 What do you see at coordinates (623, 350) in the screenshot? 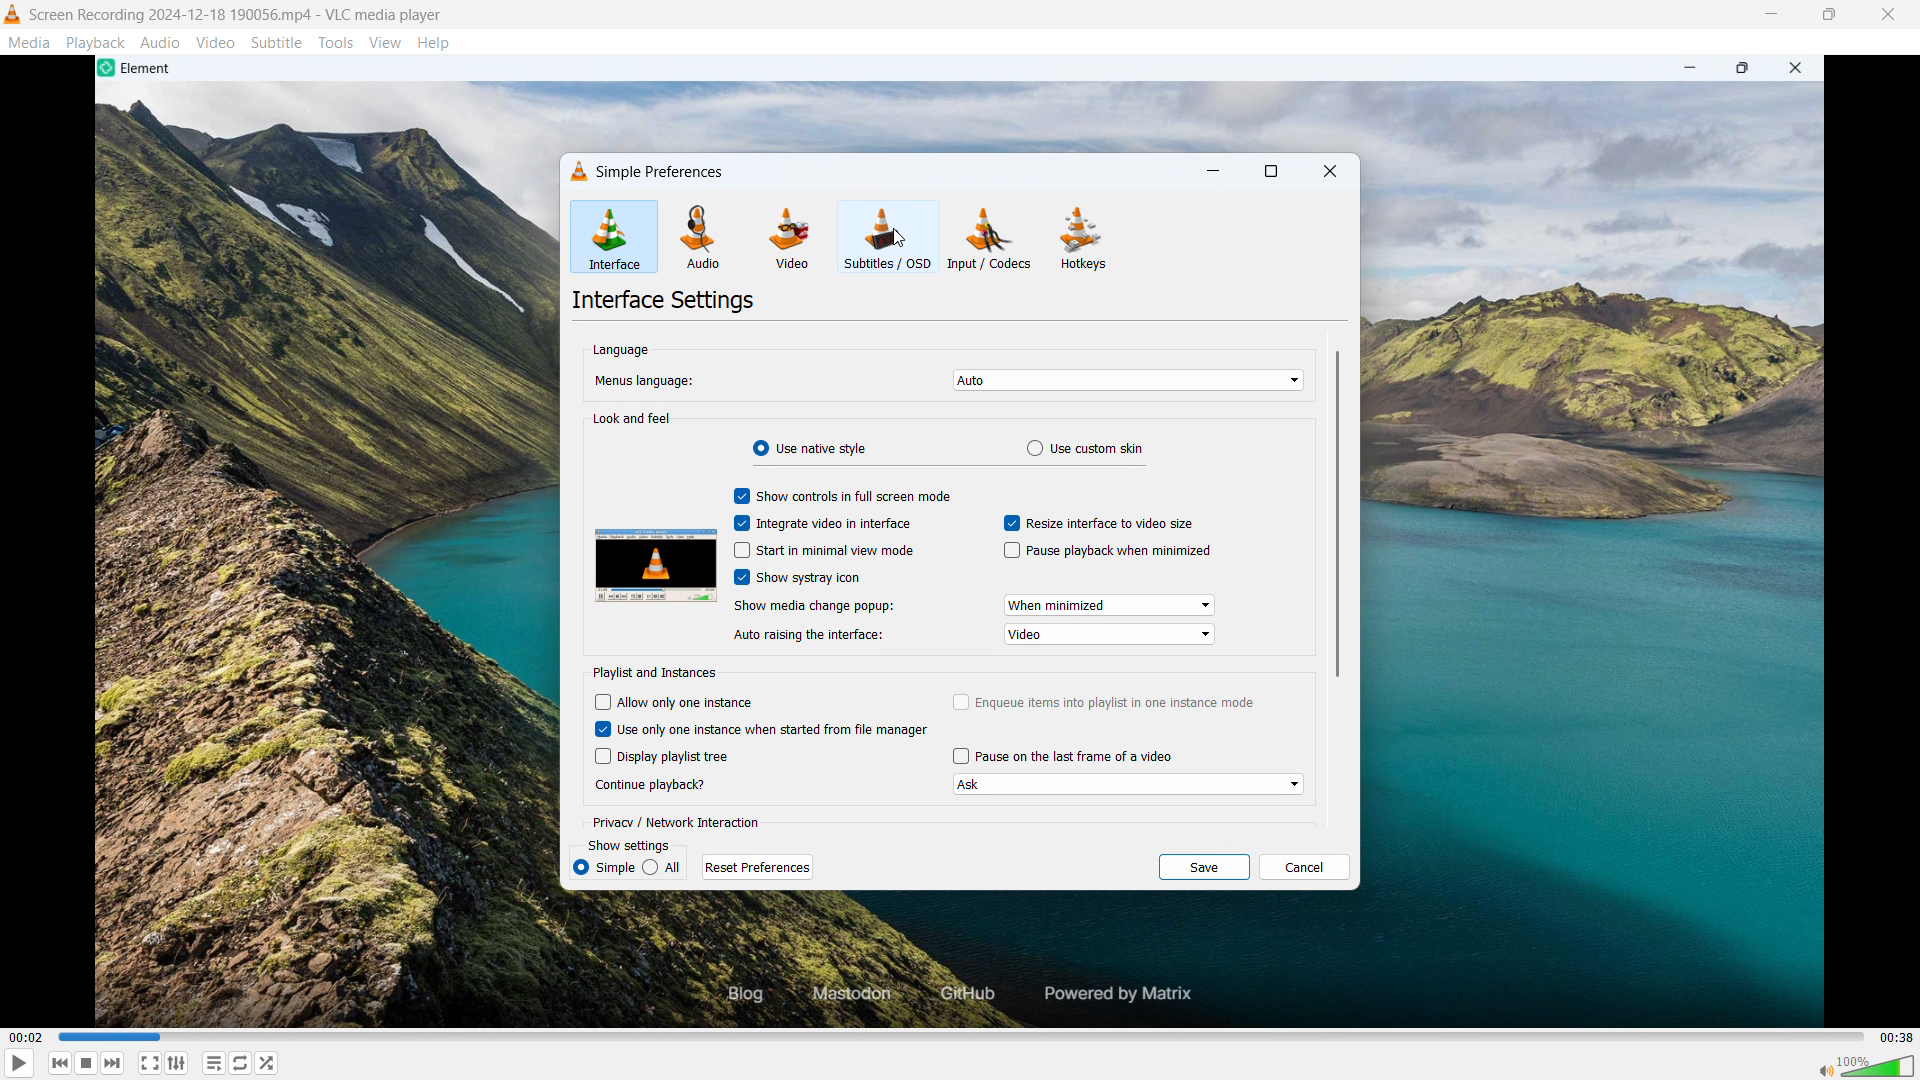
I see `language` at bounding box center [623, 350].